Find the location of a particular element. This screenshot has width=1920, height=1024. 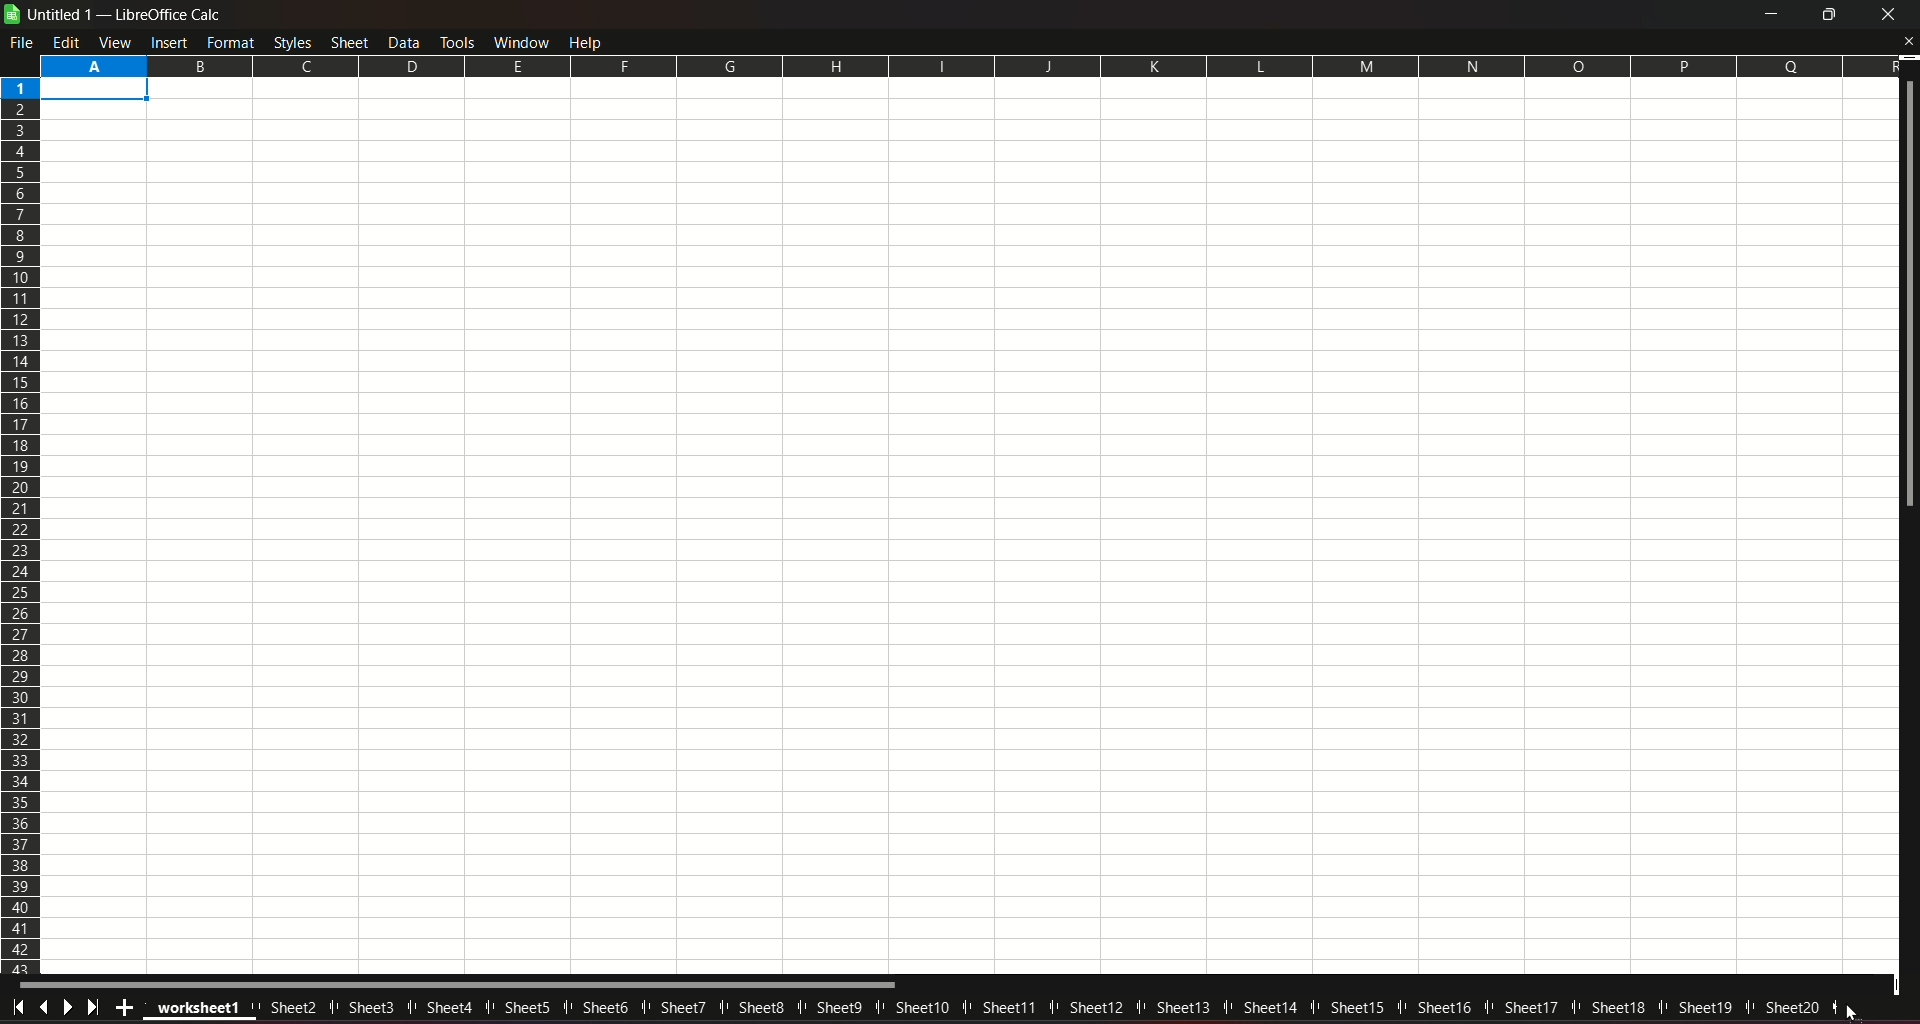

insert is located at coordinates (168, 42).